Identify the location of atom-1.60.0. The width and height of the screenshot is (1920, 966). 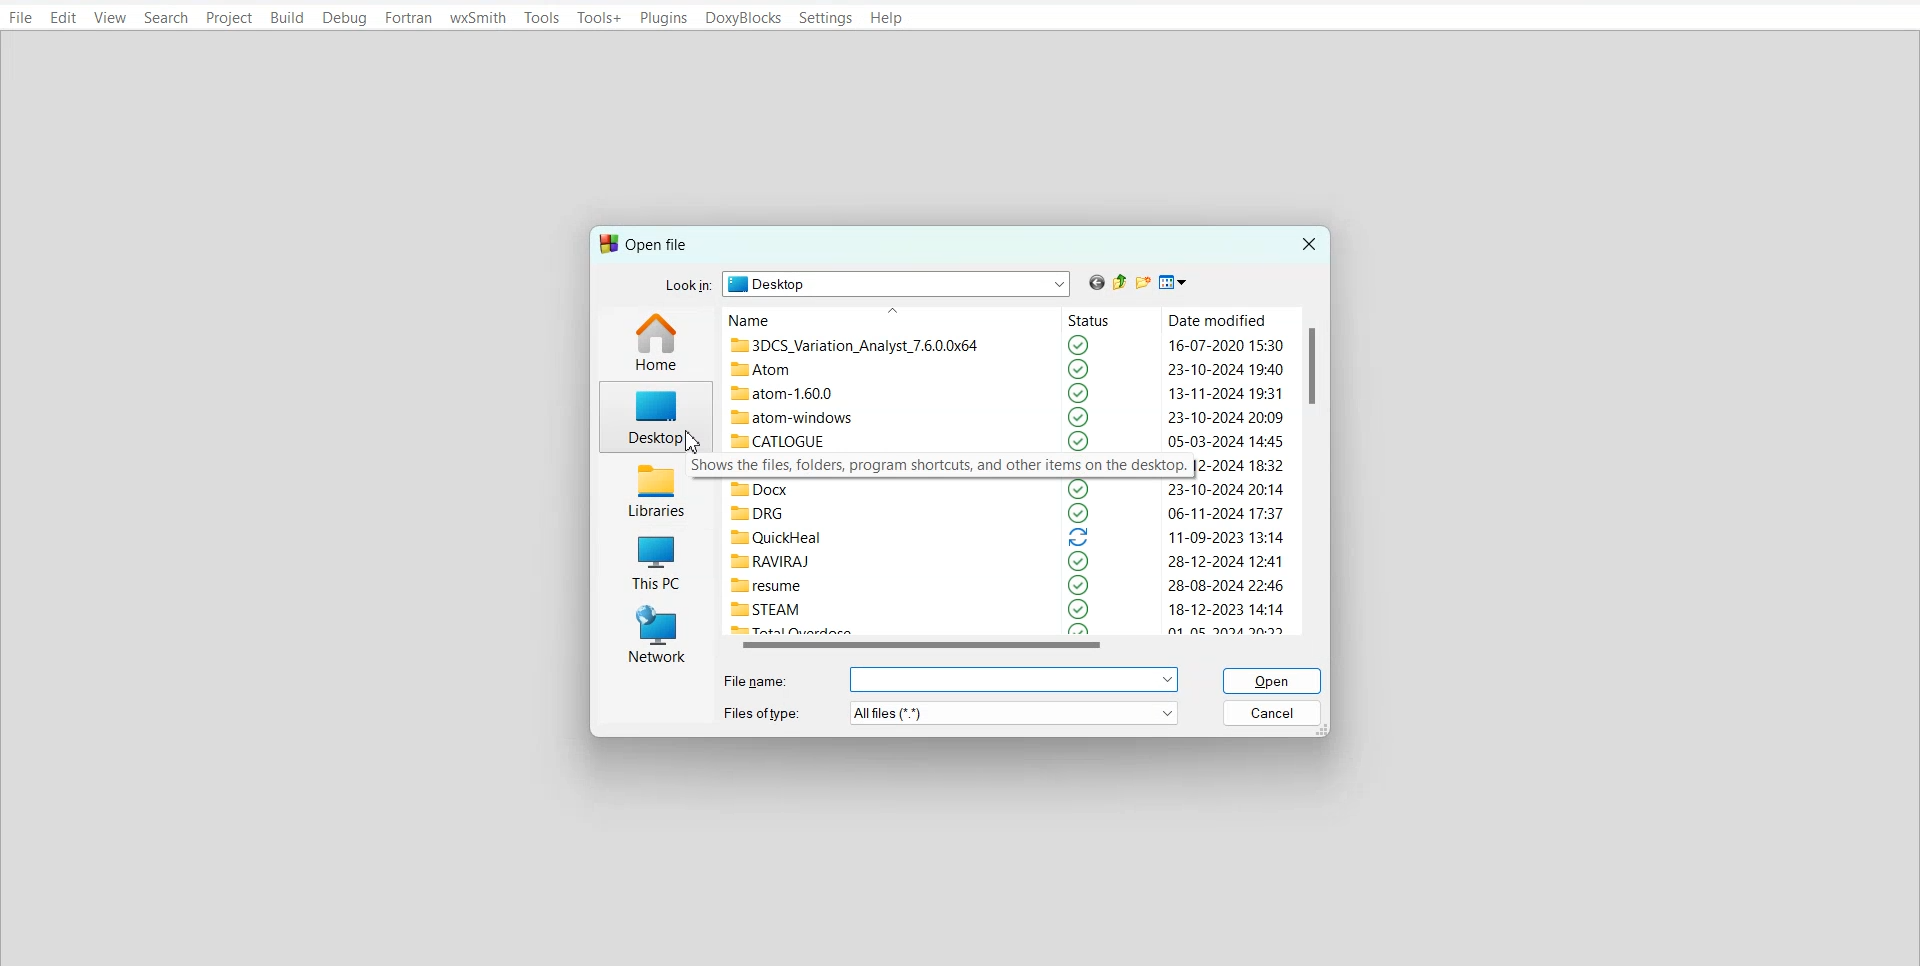
(788, 394).